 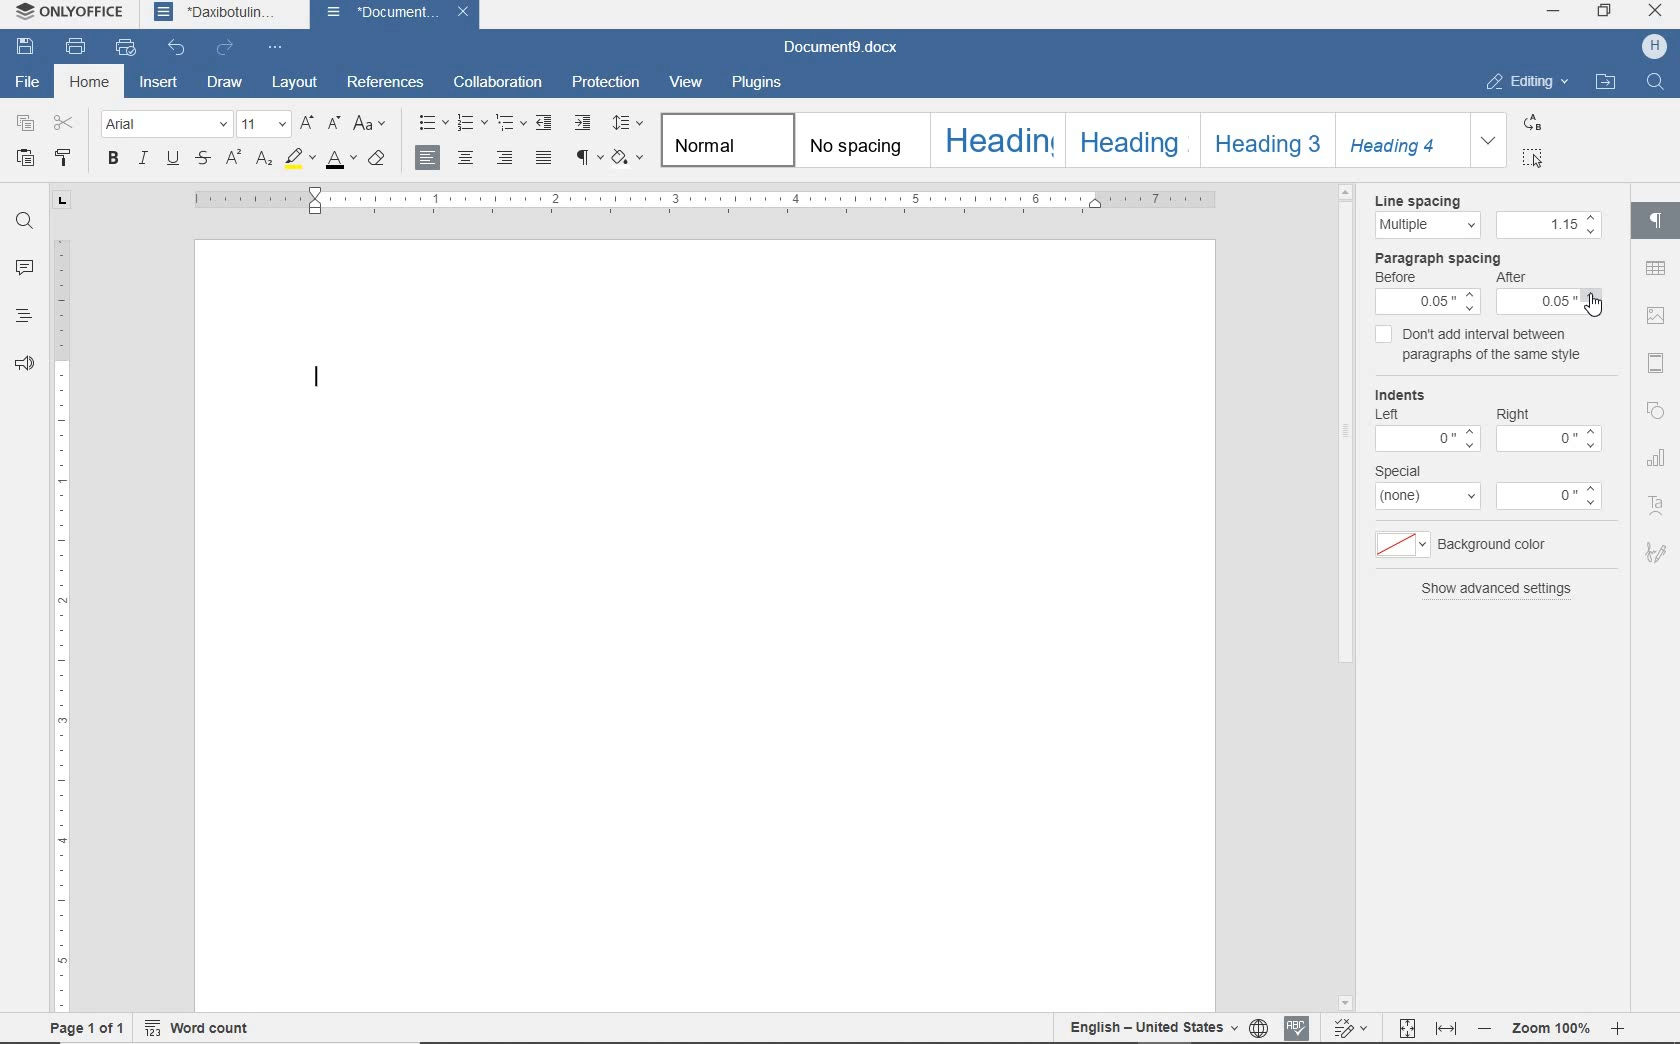 I want to click on find, so click(x=24, y=222).